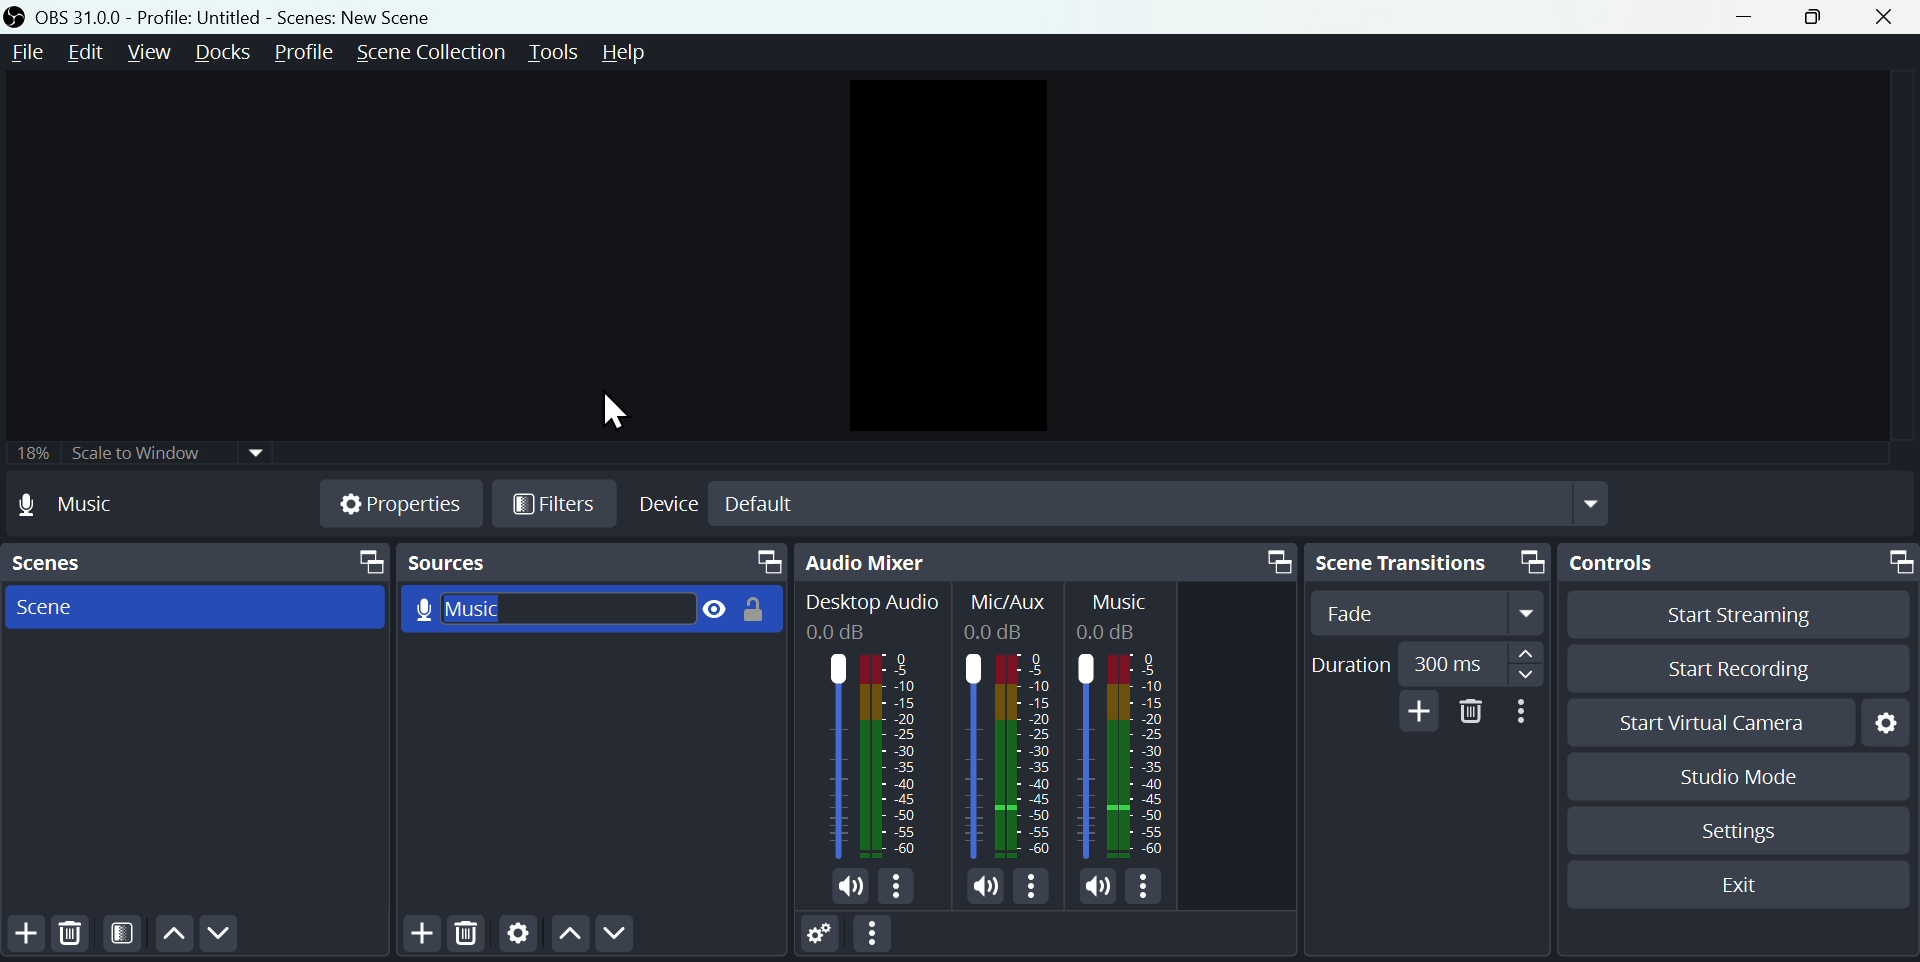  Describe the element at coordinates (221, 51) in the screenshot. I see `Docks` at that location.